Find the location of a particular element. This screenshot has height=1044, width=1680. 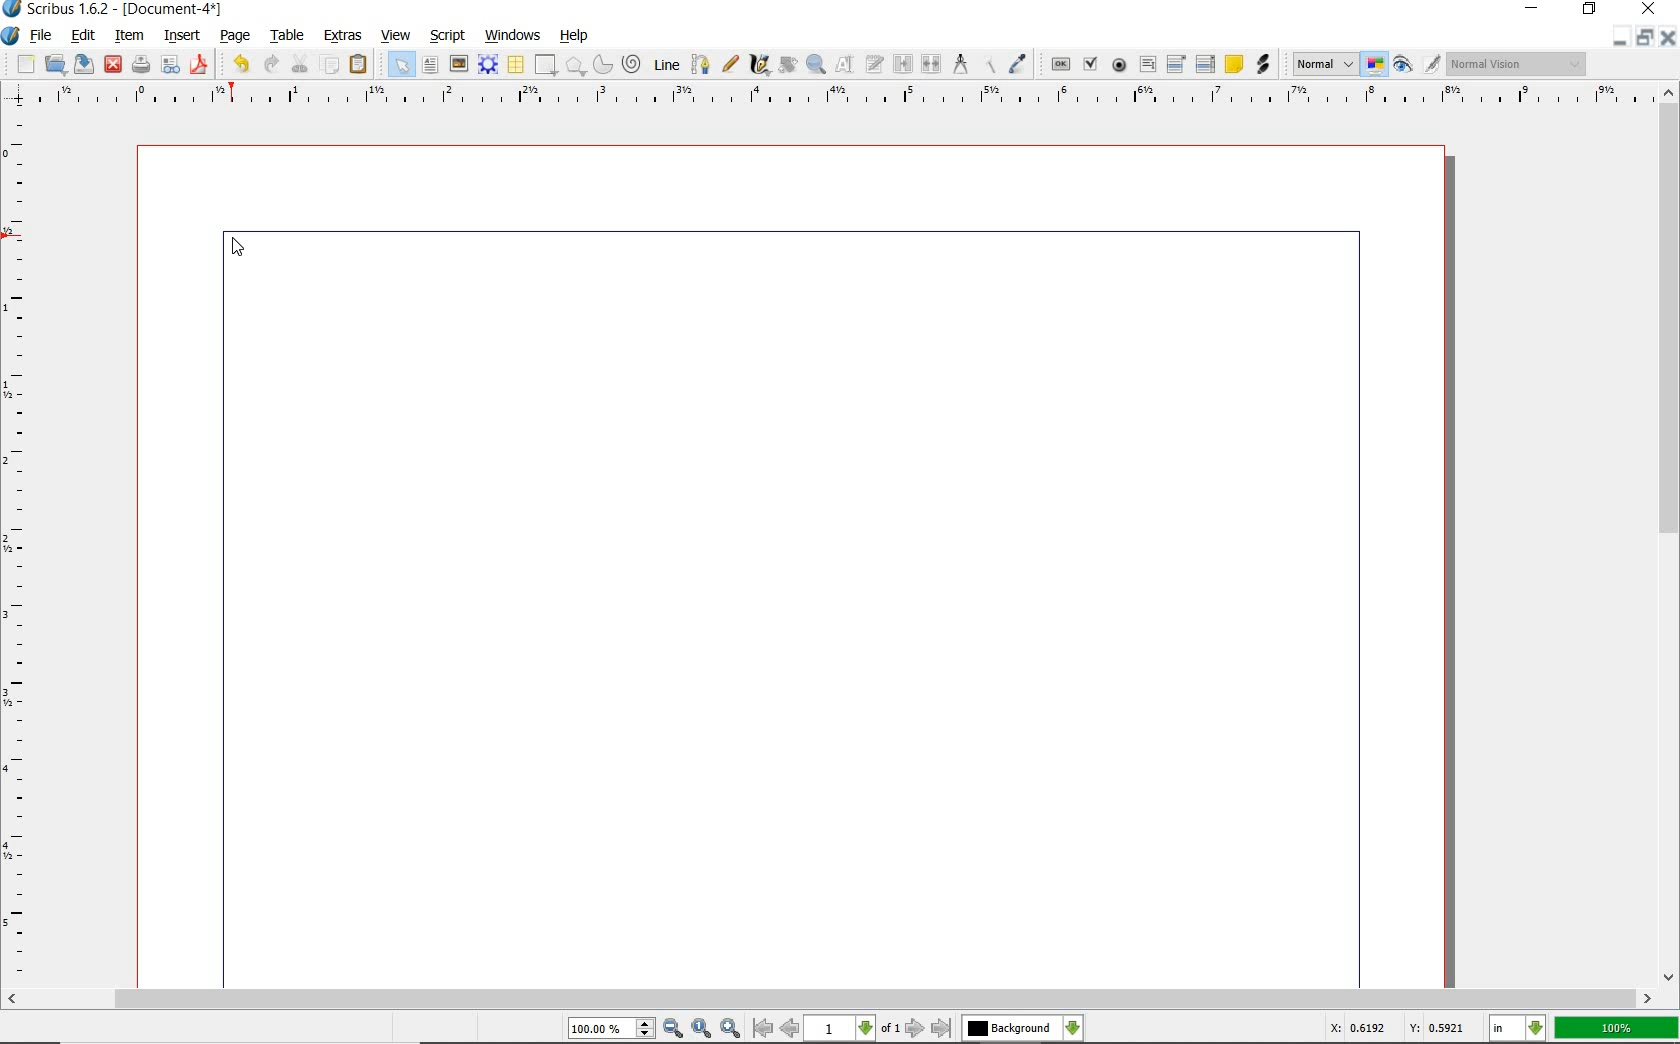

scrollbar is located at coordinates (1668, 535).